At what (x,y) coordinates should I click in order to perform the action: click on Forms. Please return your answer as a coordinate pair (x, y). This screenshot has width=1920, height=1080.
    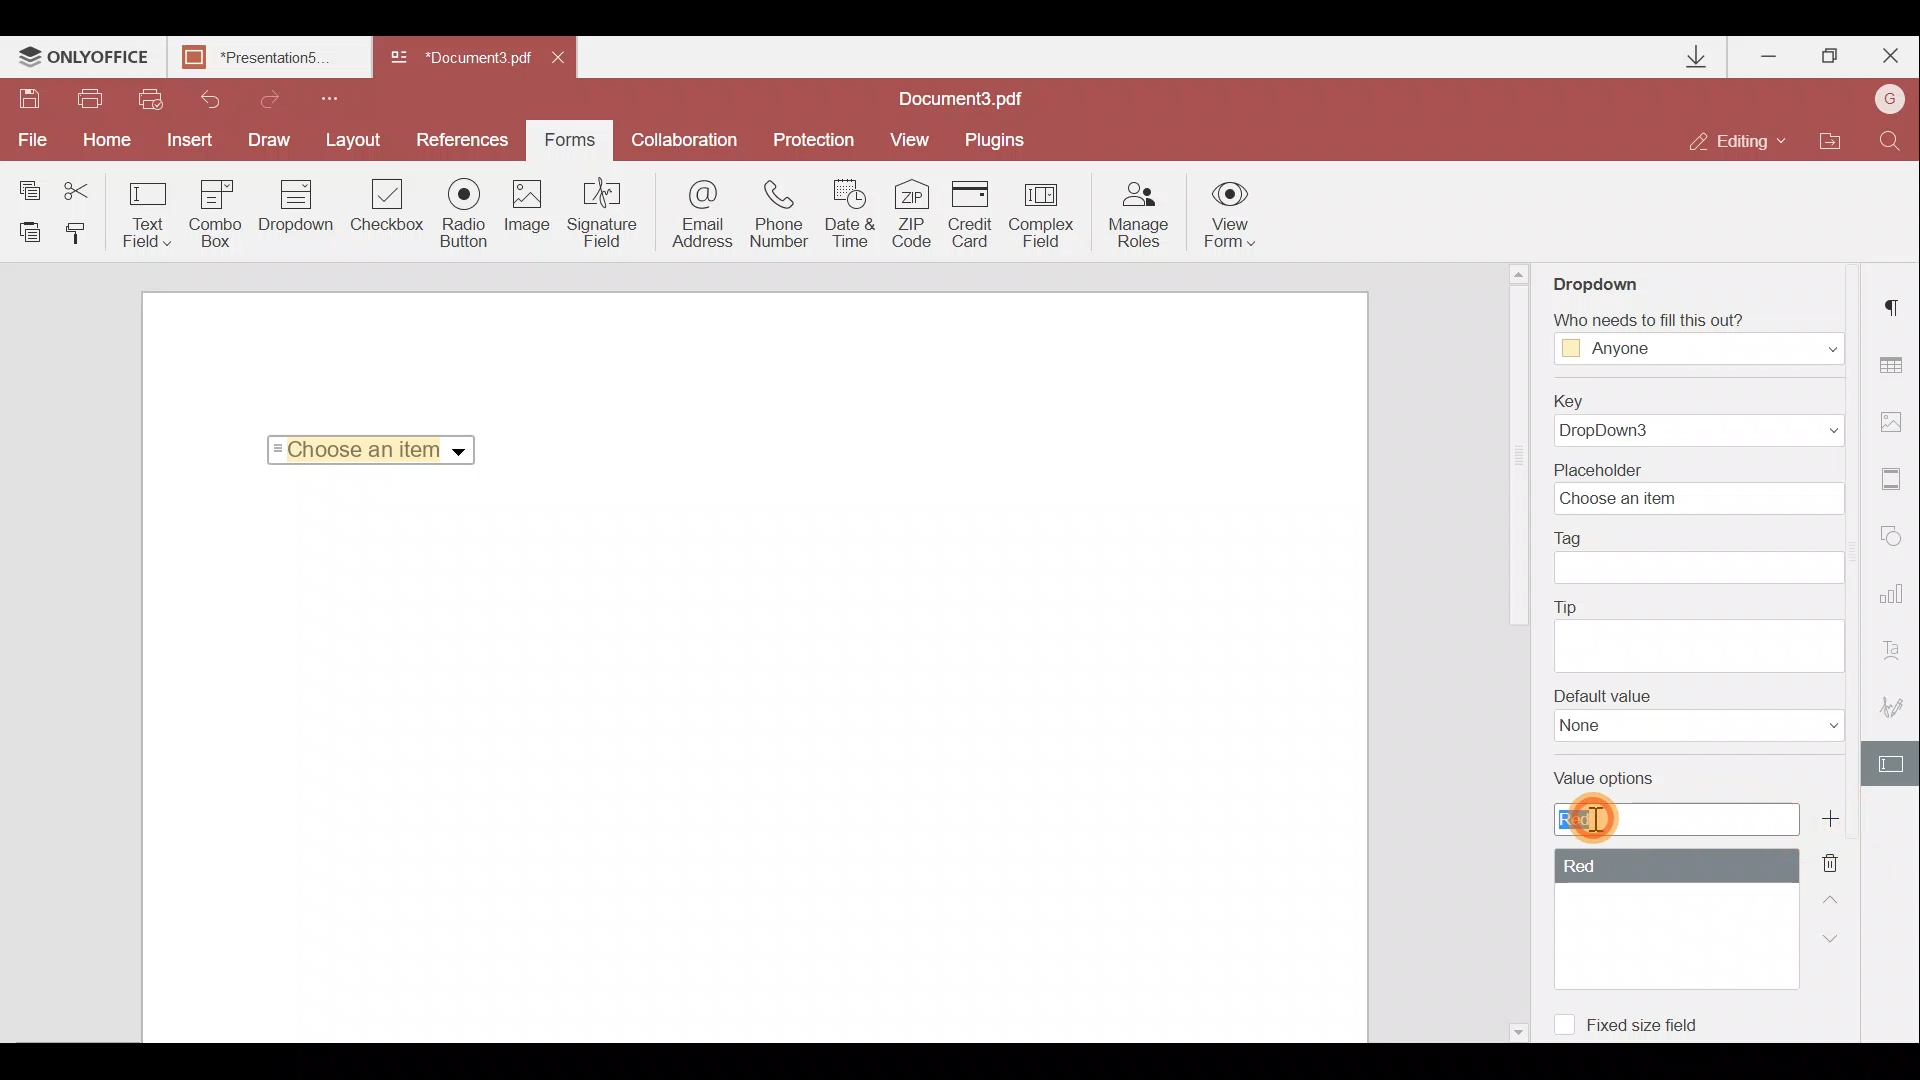
    Looking at the image, I should click on (570, 140).